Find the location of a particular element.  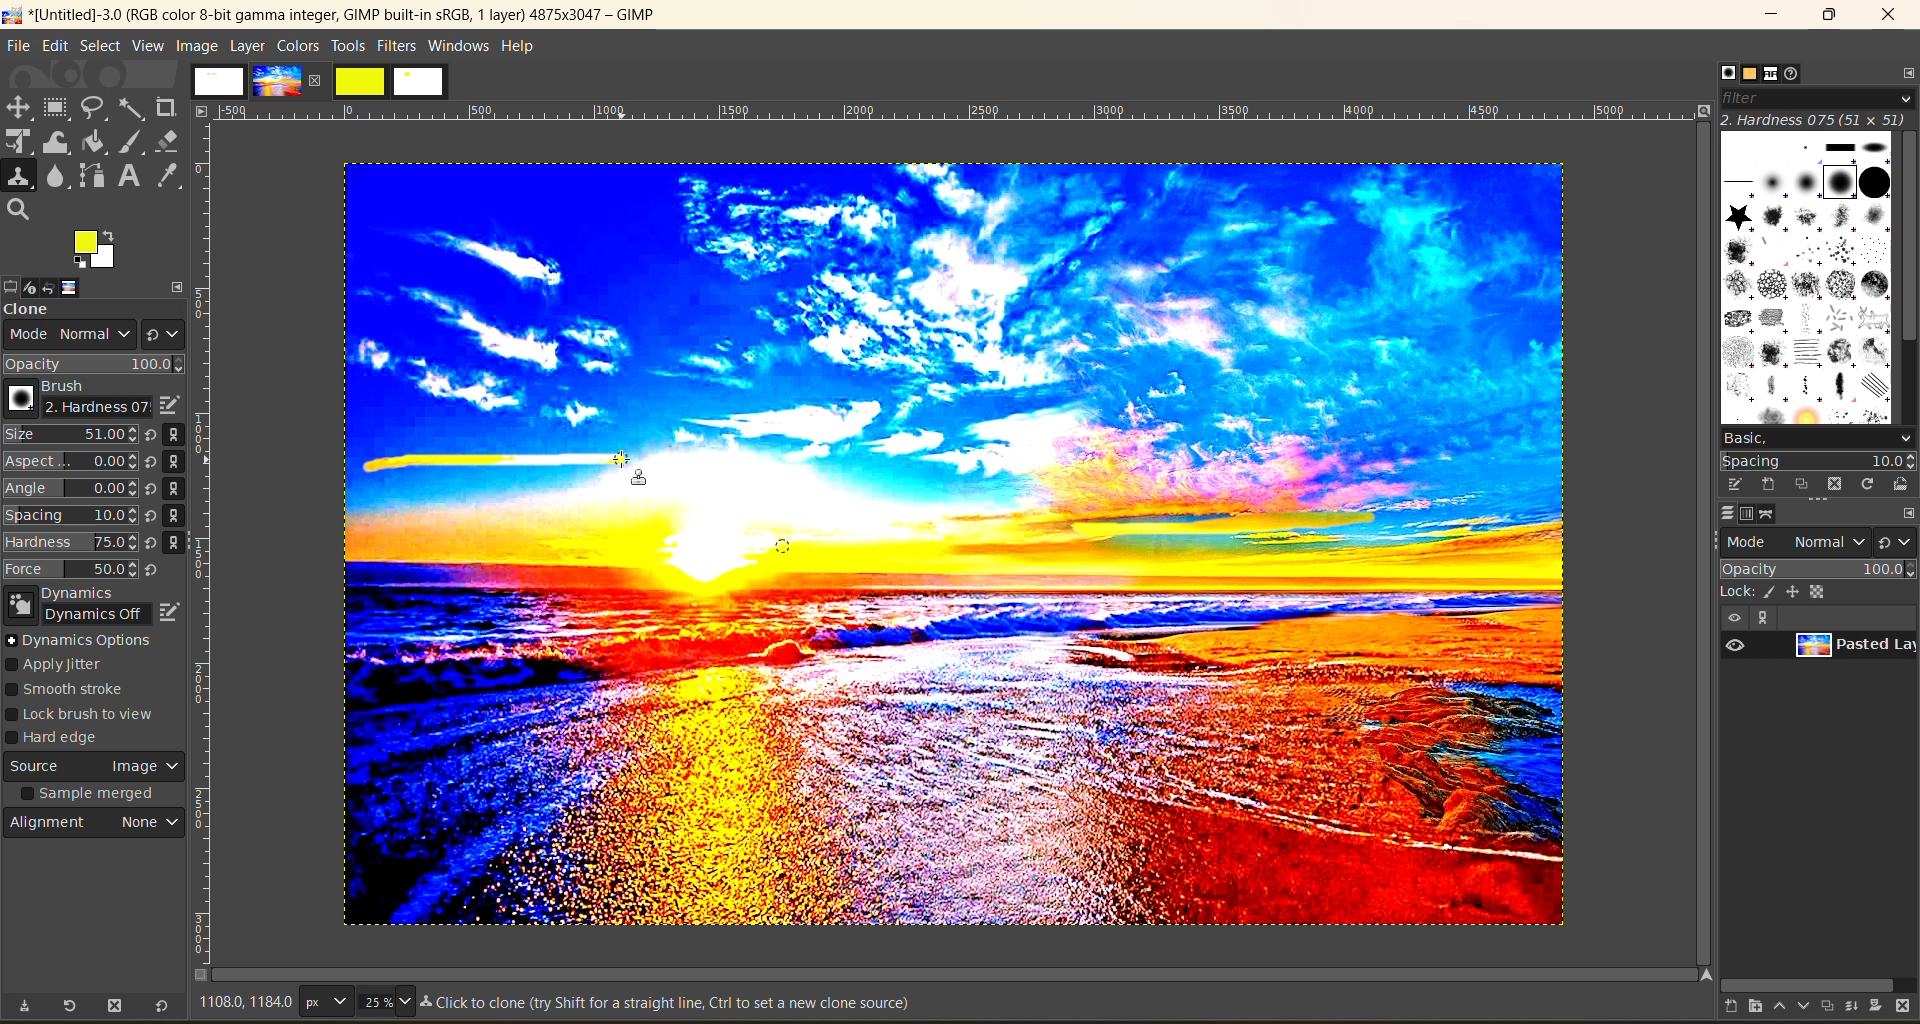

refresh brushes is located at coordinates (1867, 484).